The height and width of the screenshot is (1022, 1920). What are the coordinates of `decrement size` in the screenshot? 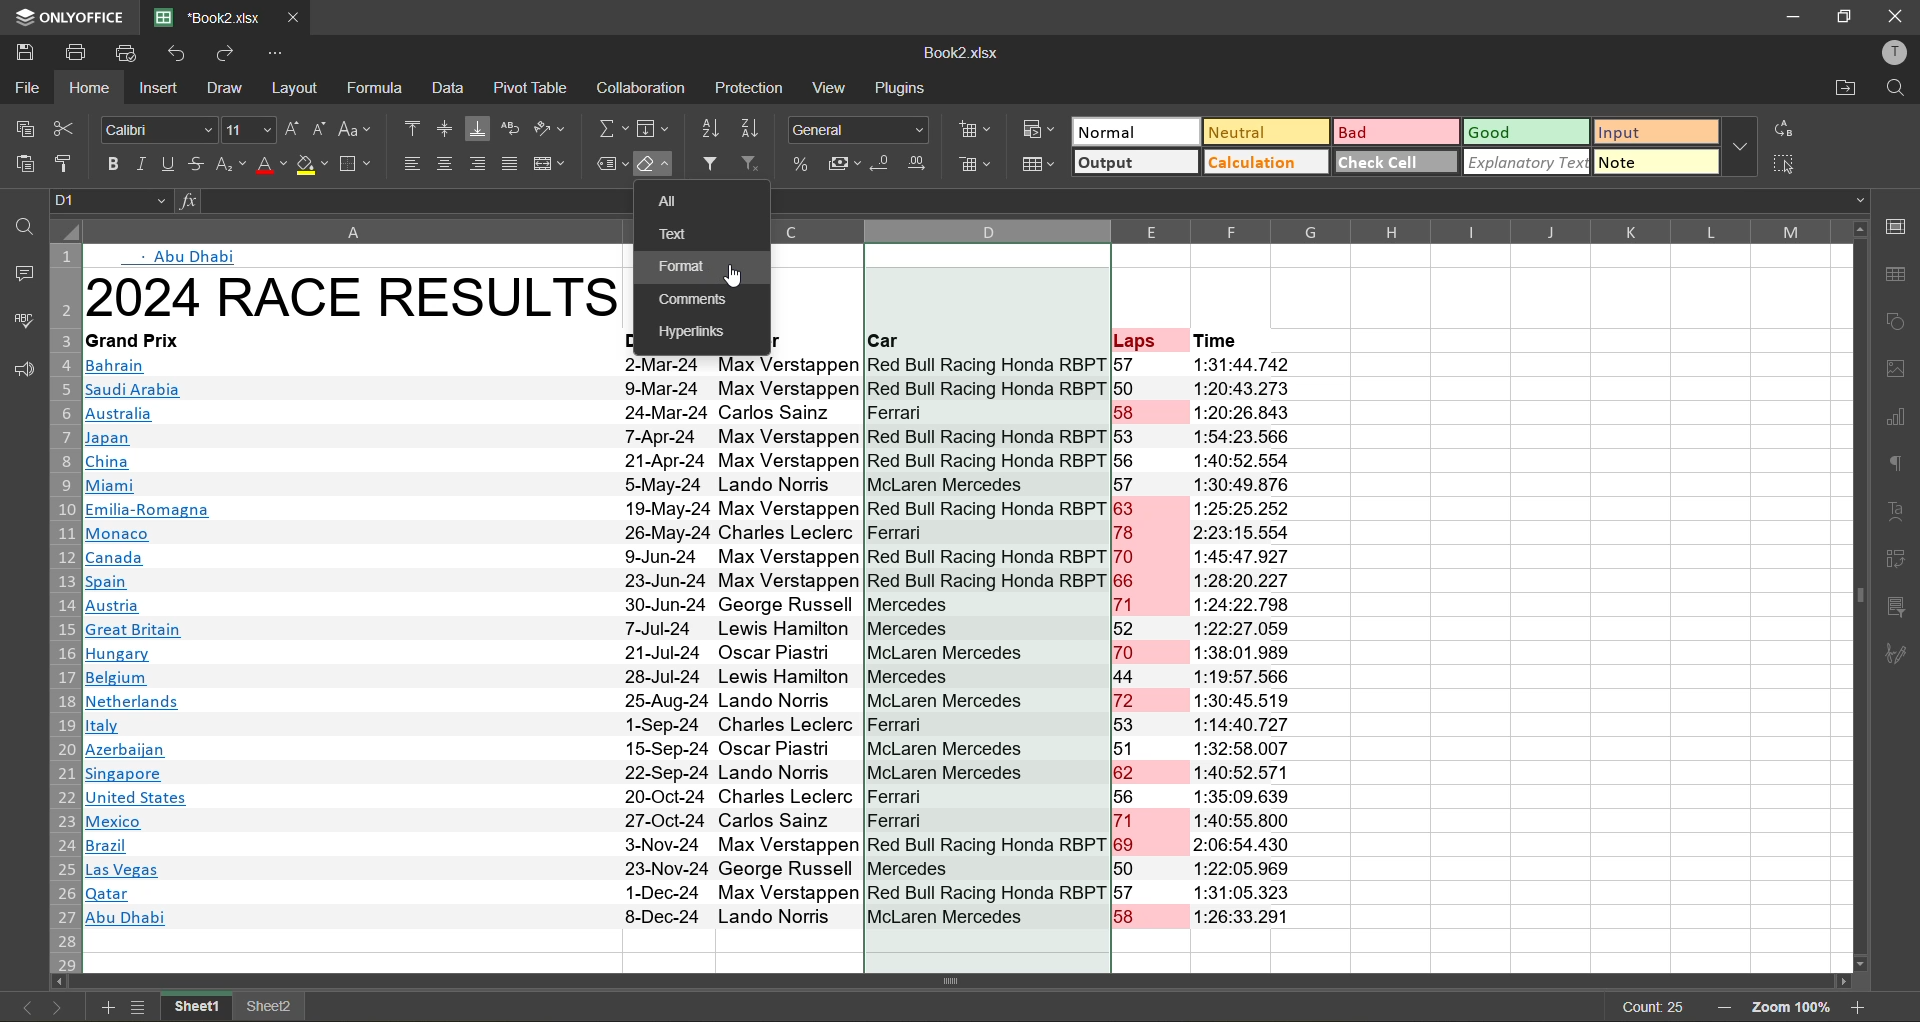 It's located at (323, 131).